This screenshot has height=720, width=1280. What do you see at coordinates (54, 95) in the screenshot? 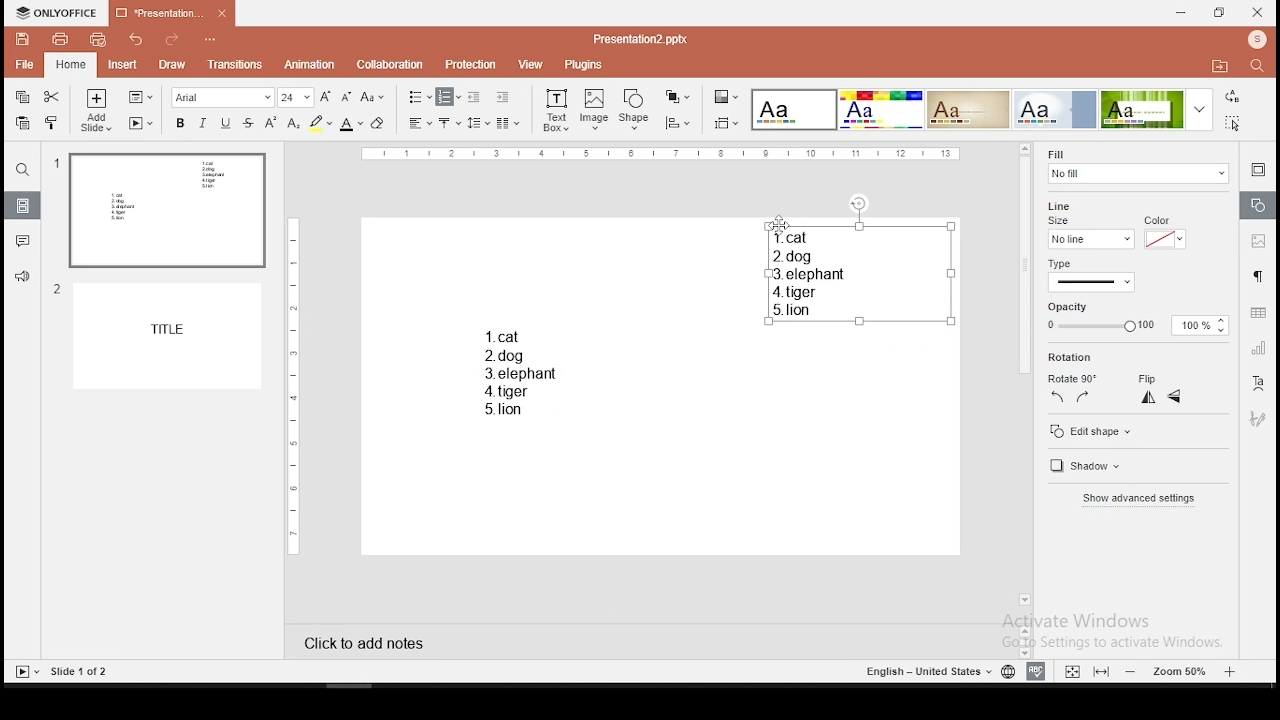
I see `cut` at bounding box center [54, 95].